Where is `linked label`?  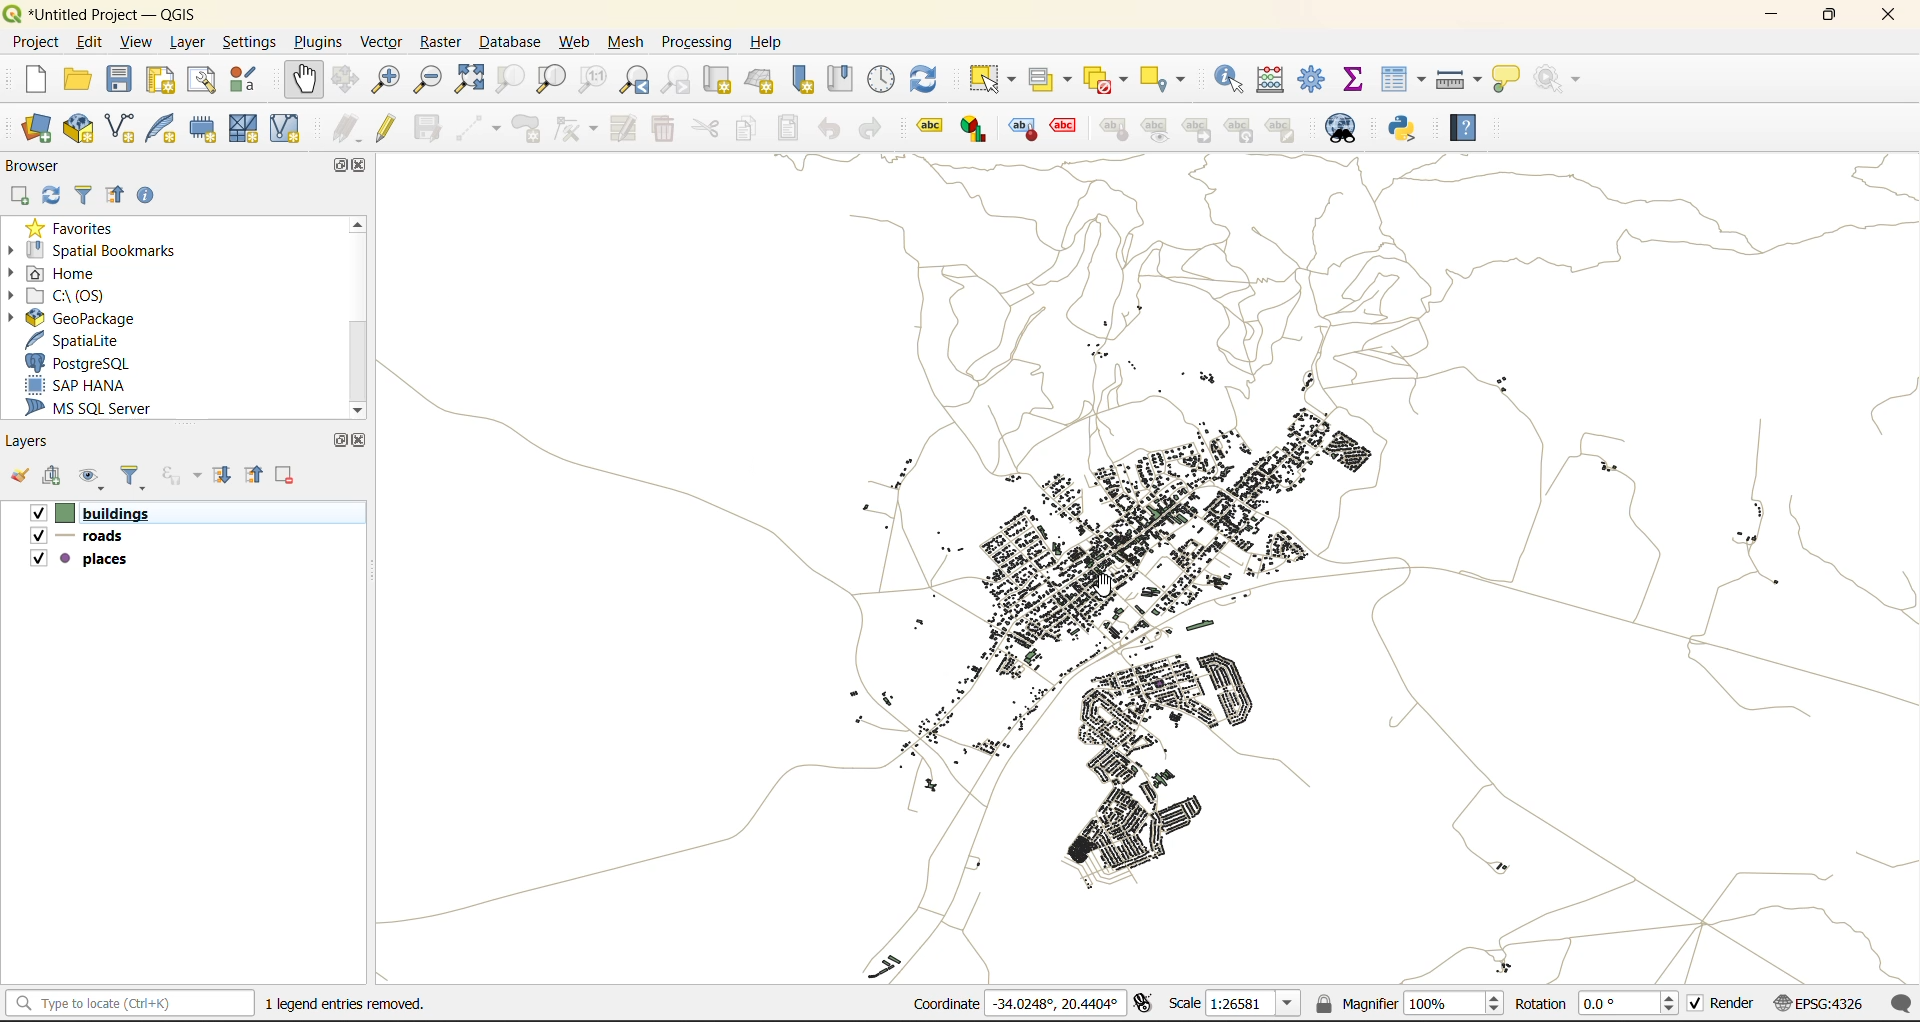 linked label is located at coordinates (1203, 131).